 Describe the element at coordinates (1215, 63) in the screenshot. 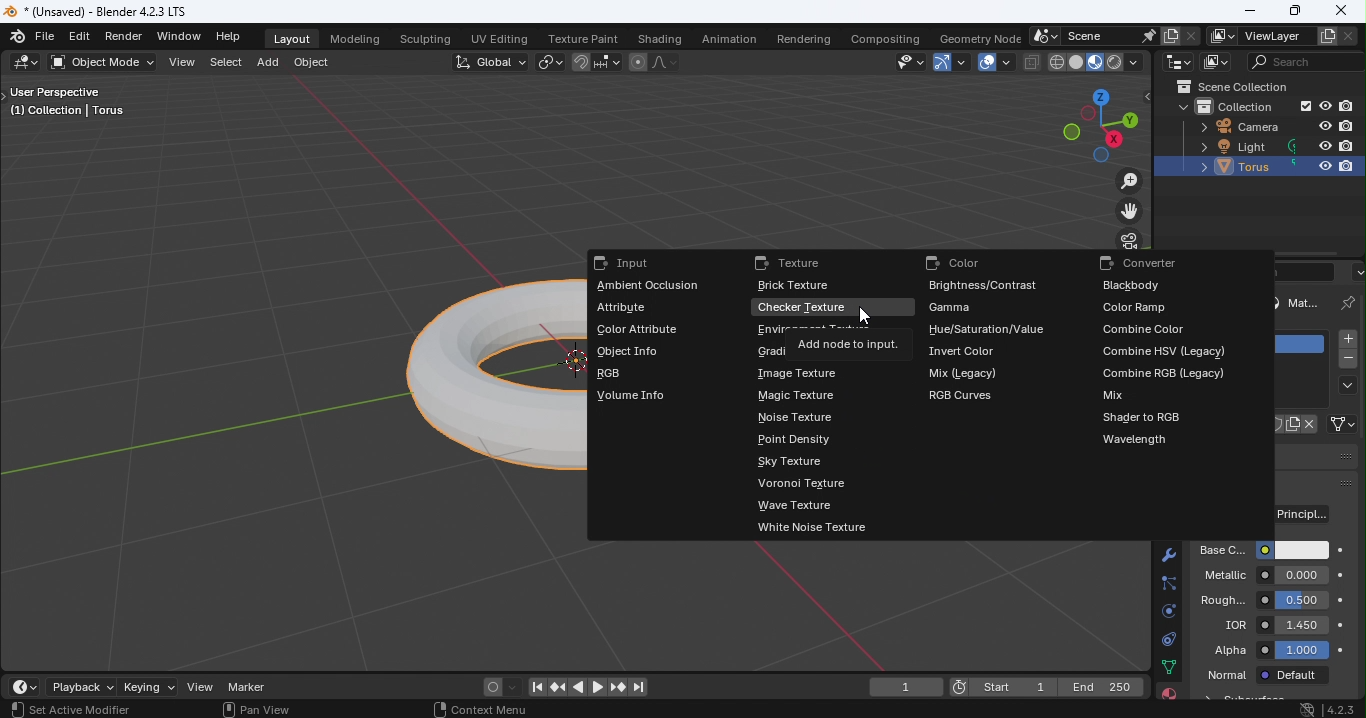

I see `Display mode` at that location.